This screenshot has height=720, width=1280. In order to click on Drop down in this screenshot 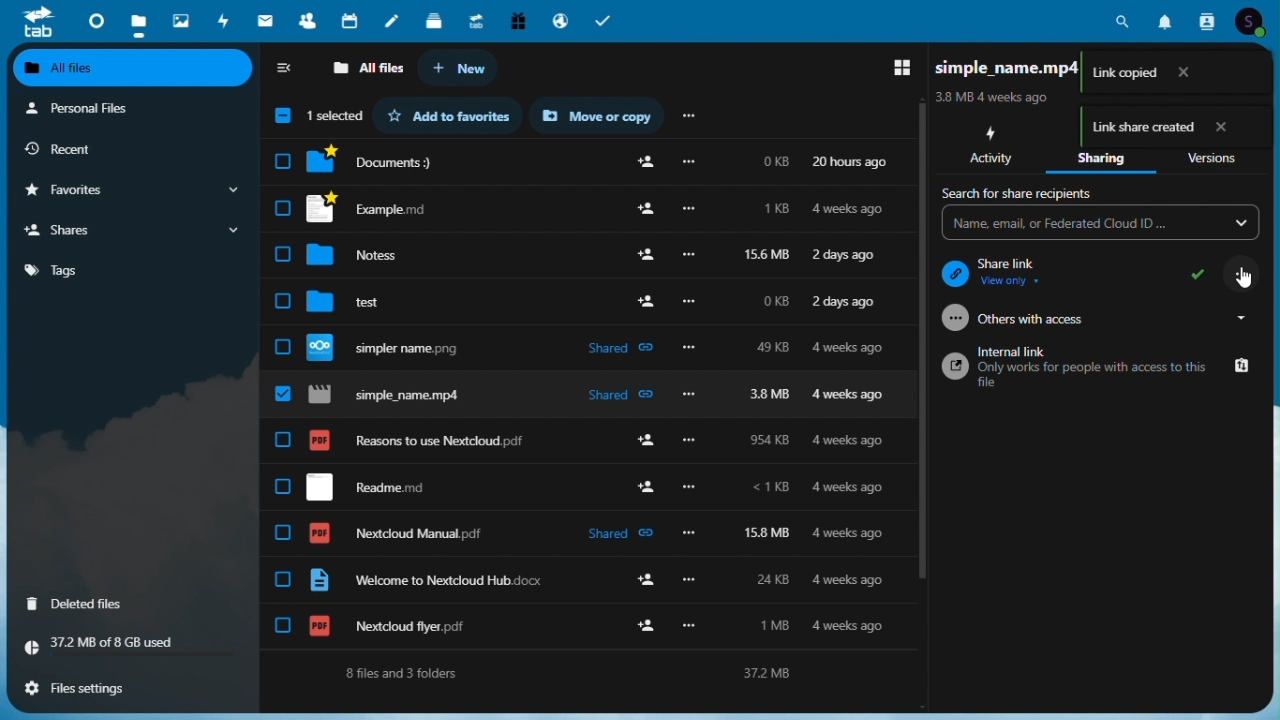, I will do `click(1100, 225)`.